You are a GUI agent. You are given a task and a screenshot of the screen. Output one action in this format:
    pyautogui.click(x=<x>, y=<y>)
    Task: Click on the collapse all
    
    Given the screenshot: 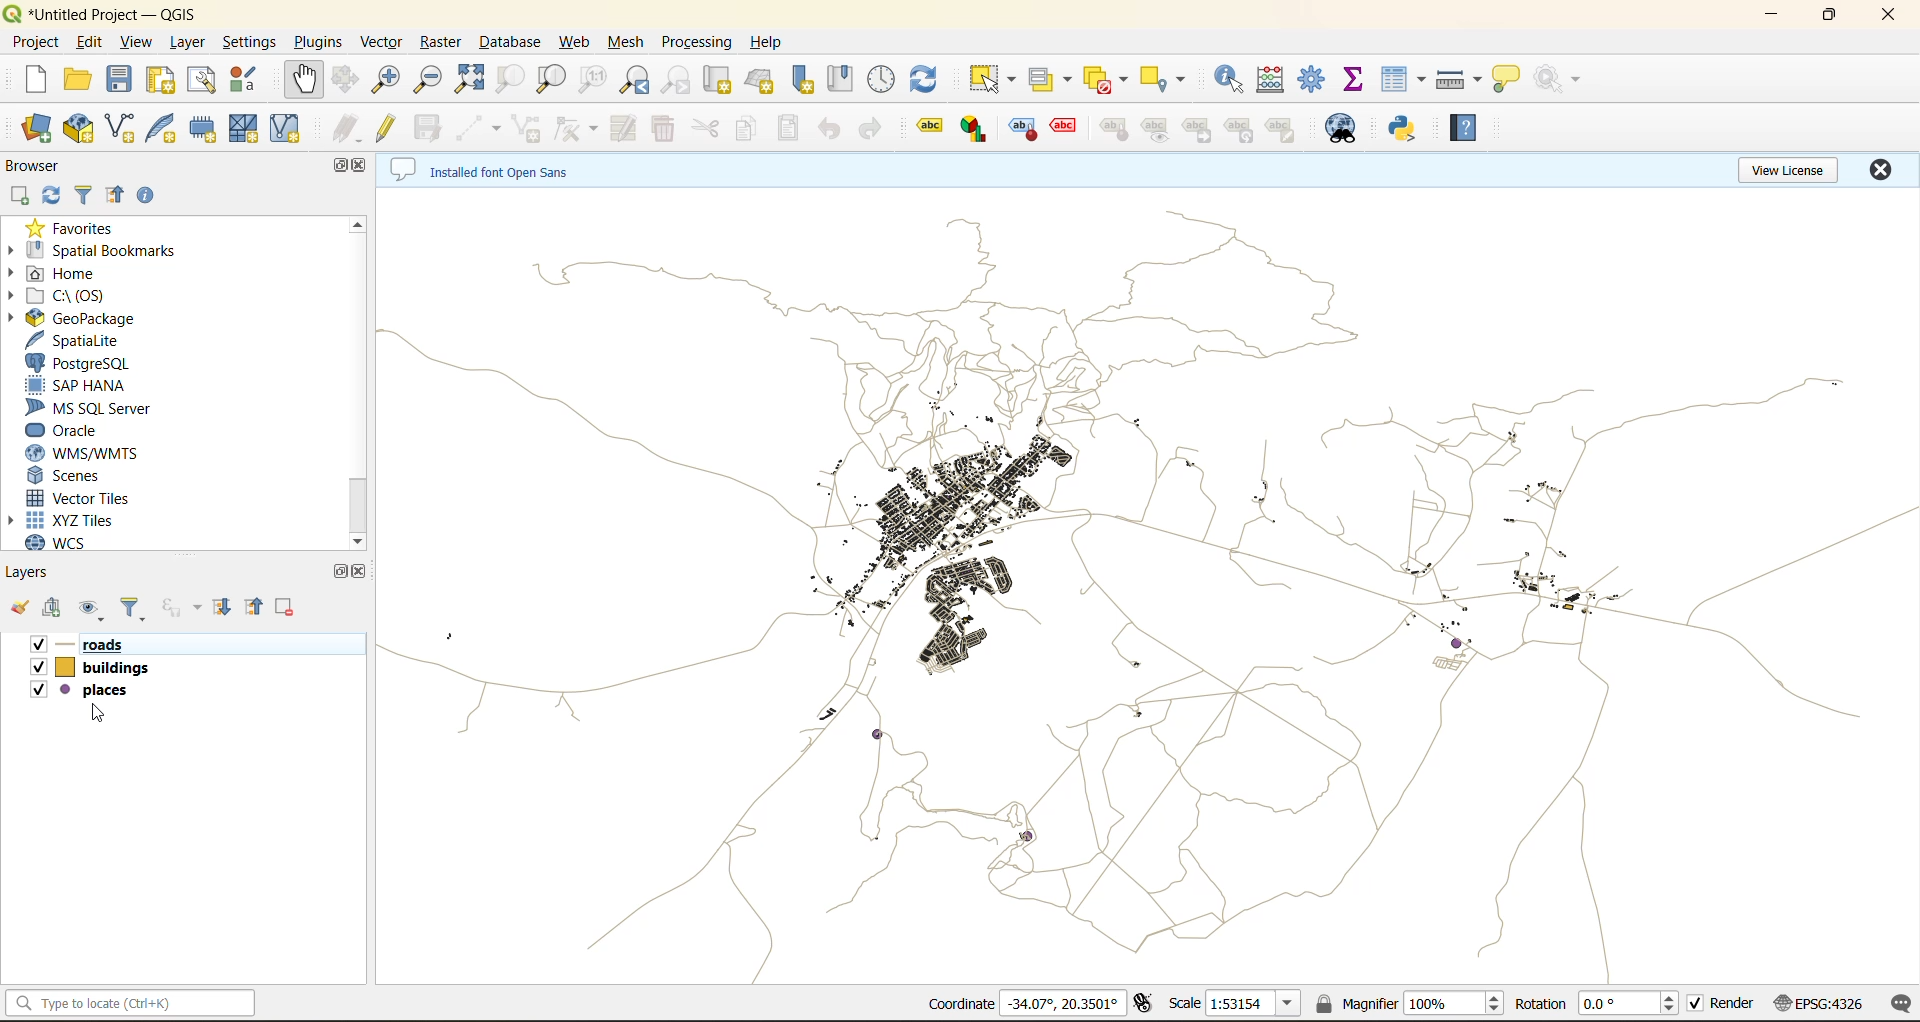 What is the action you would take?
    pyautogui.click(x=118, y=197)
    